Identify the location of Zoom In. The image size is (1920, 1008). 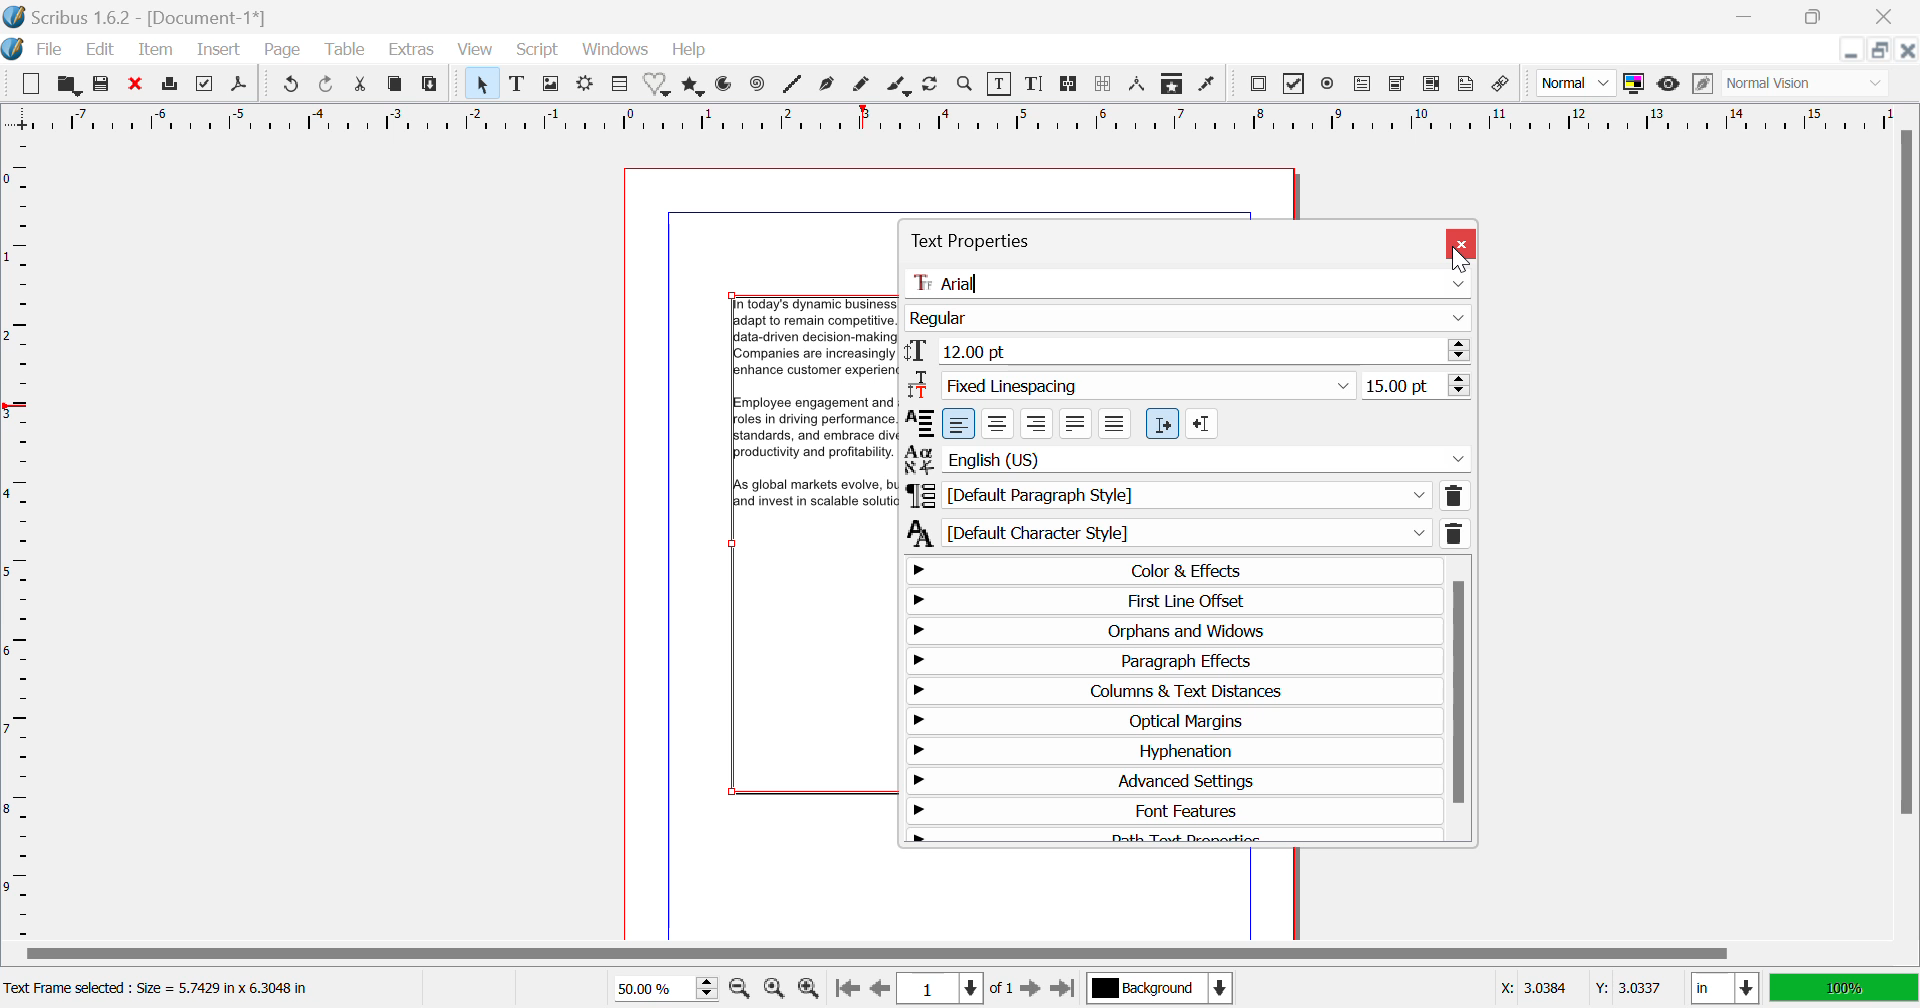
(810, 989).